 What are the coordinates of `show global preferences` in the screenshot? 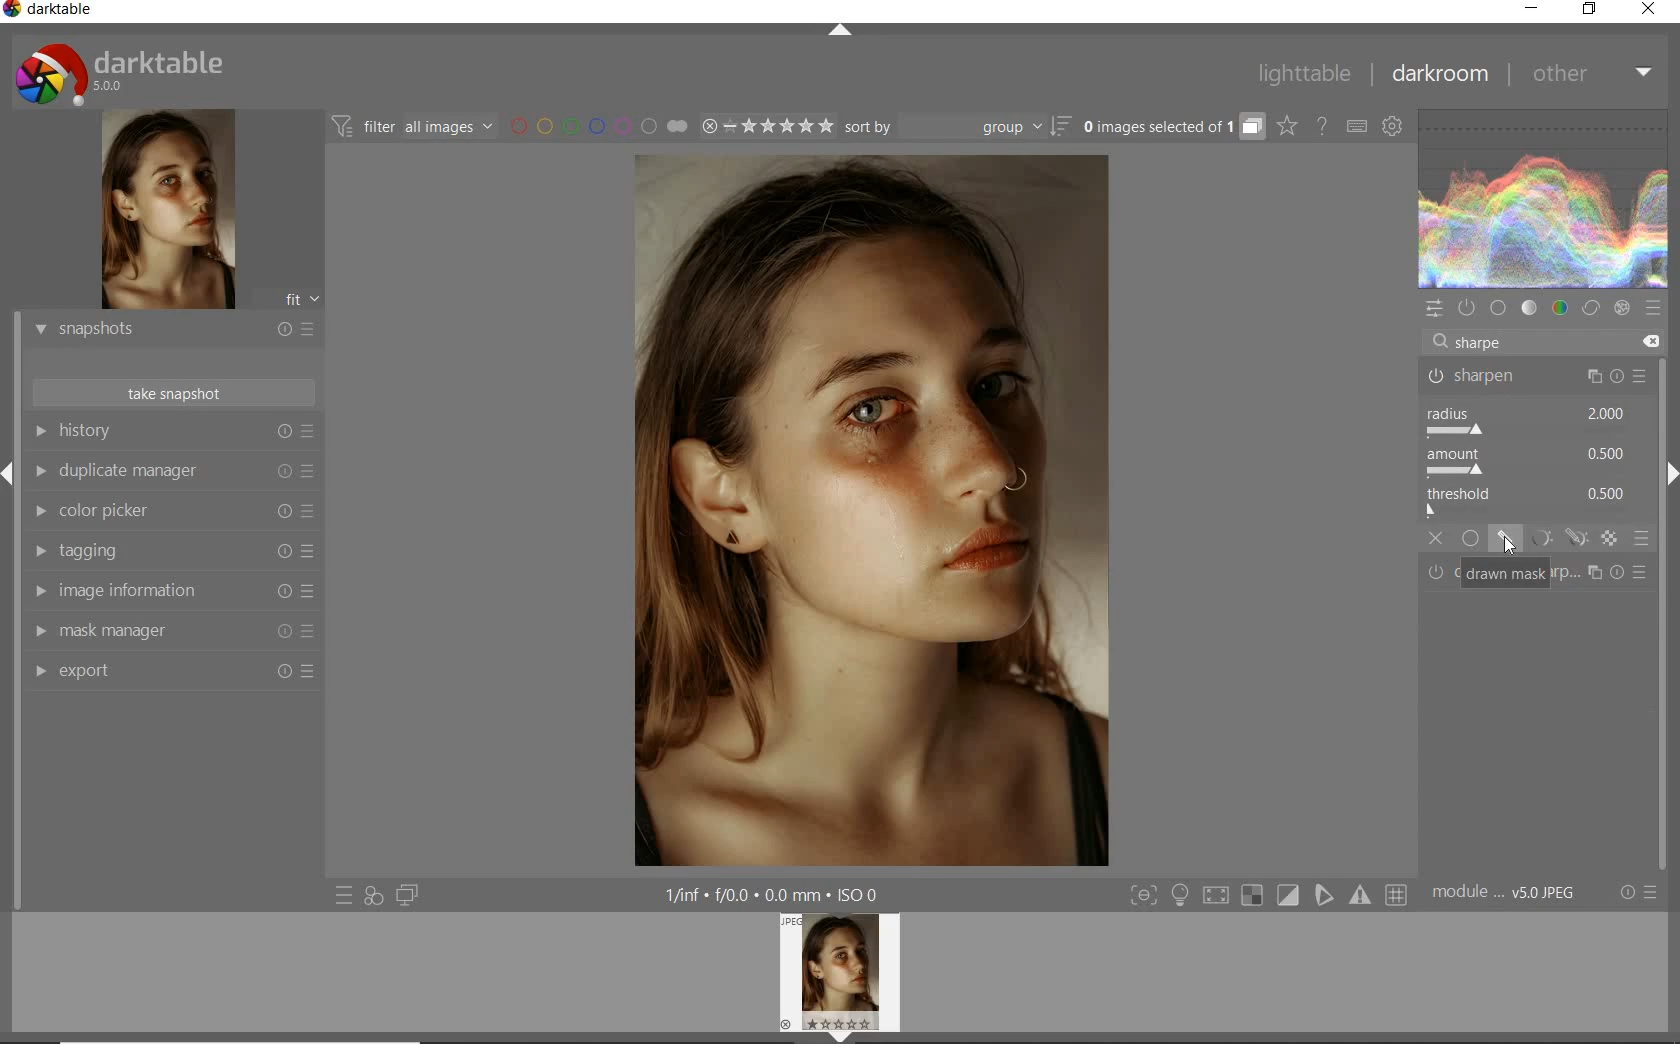 It's located at (1394, 128).